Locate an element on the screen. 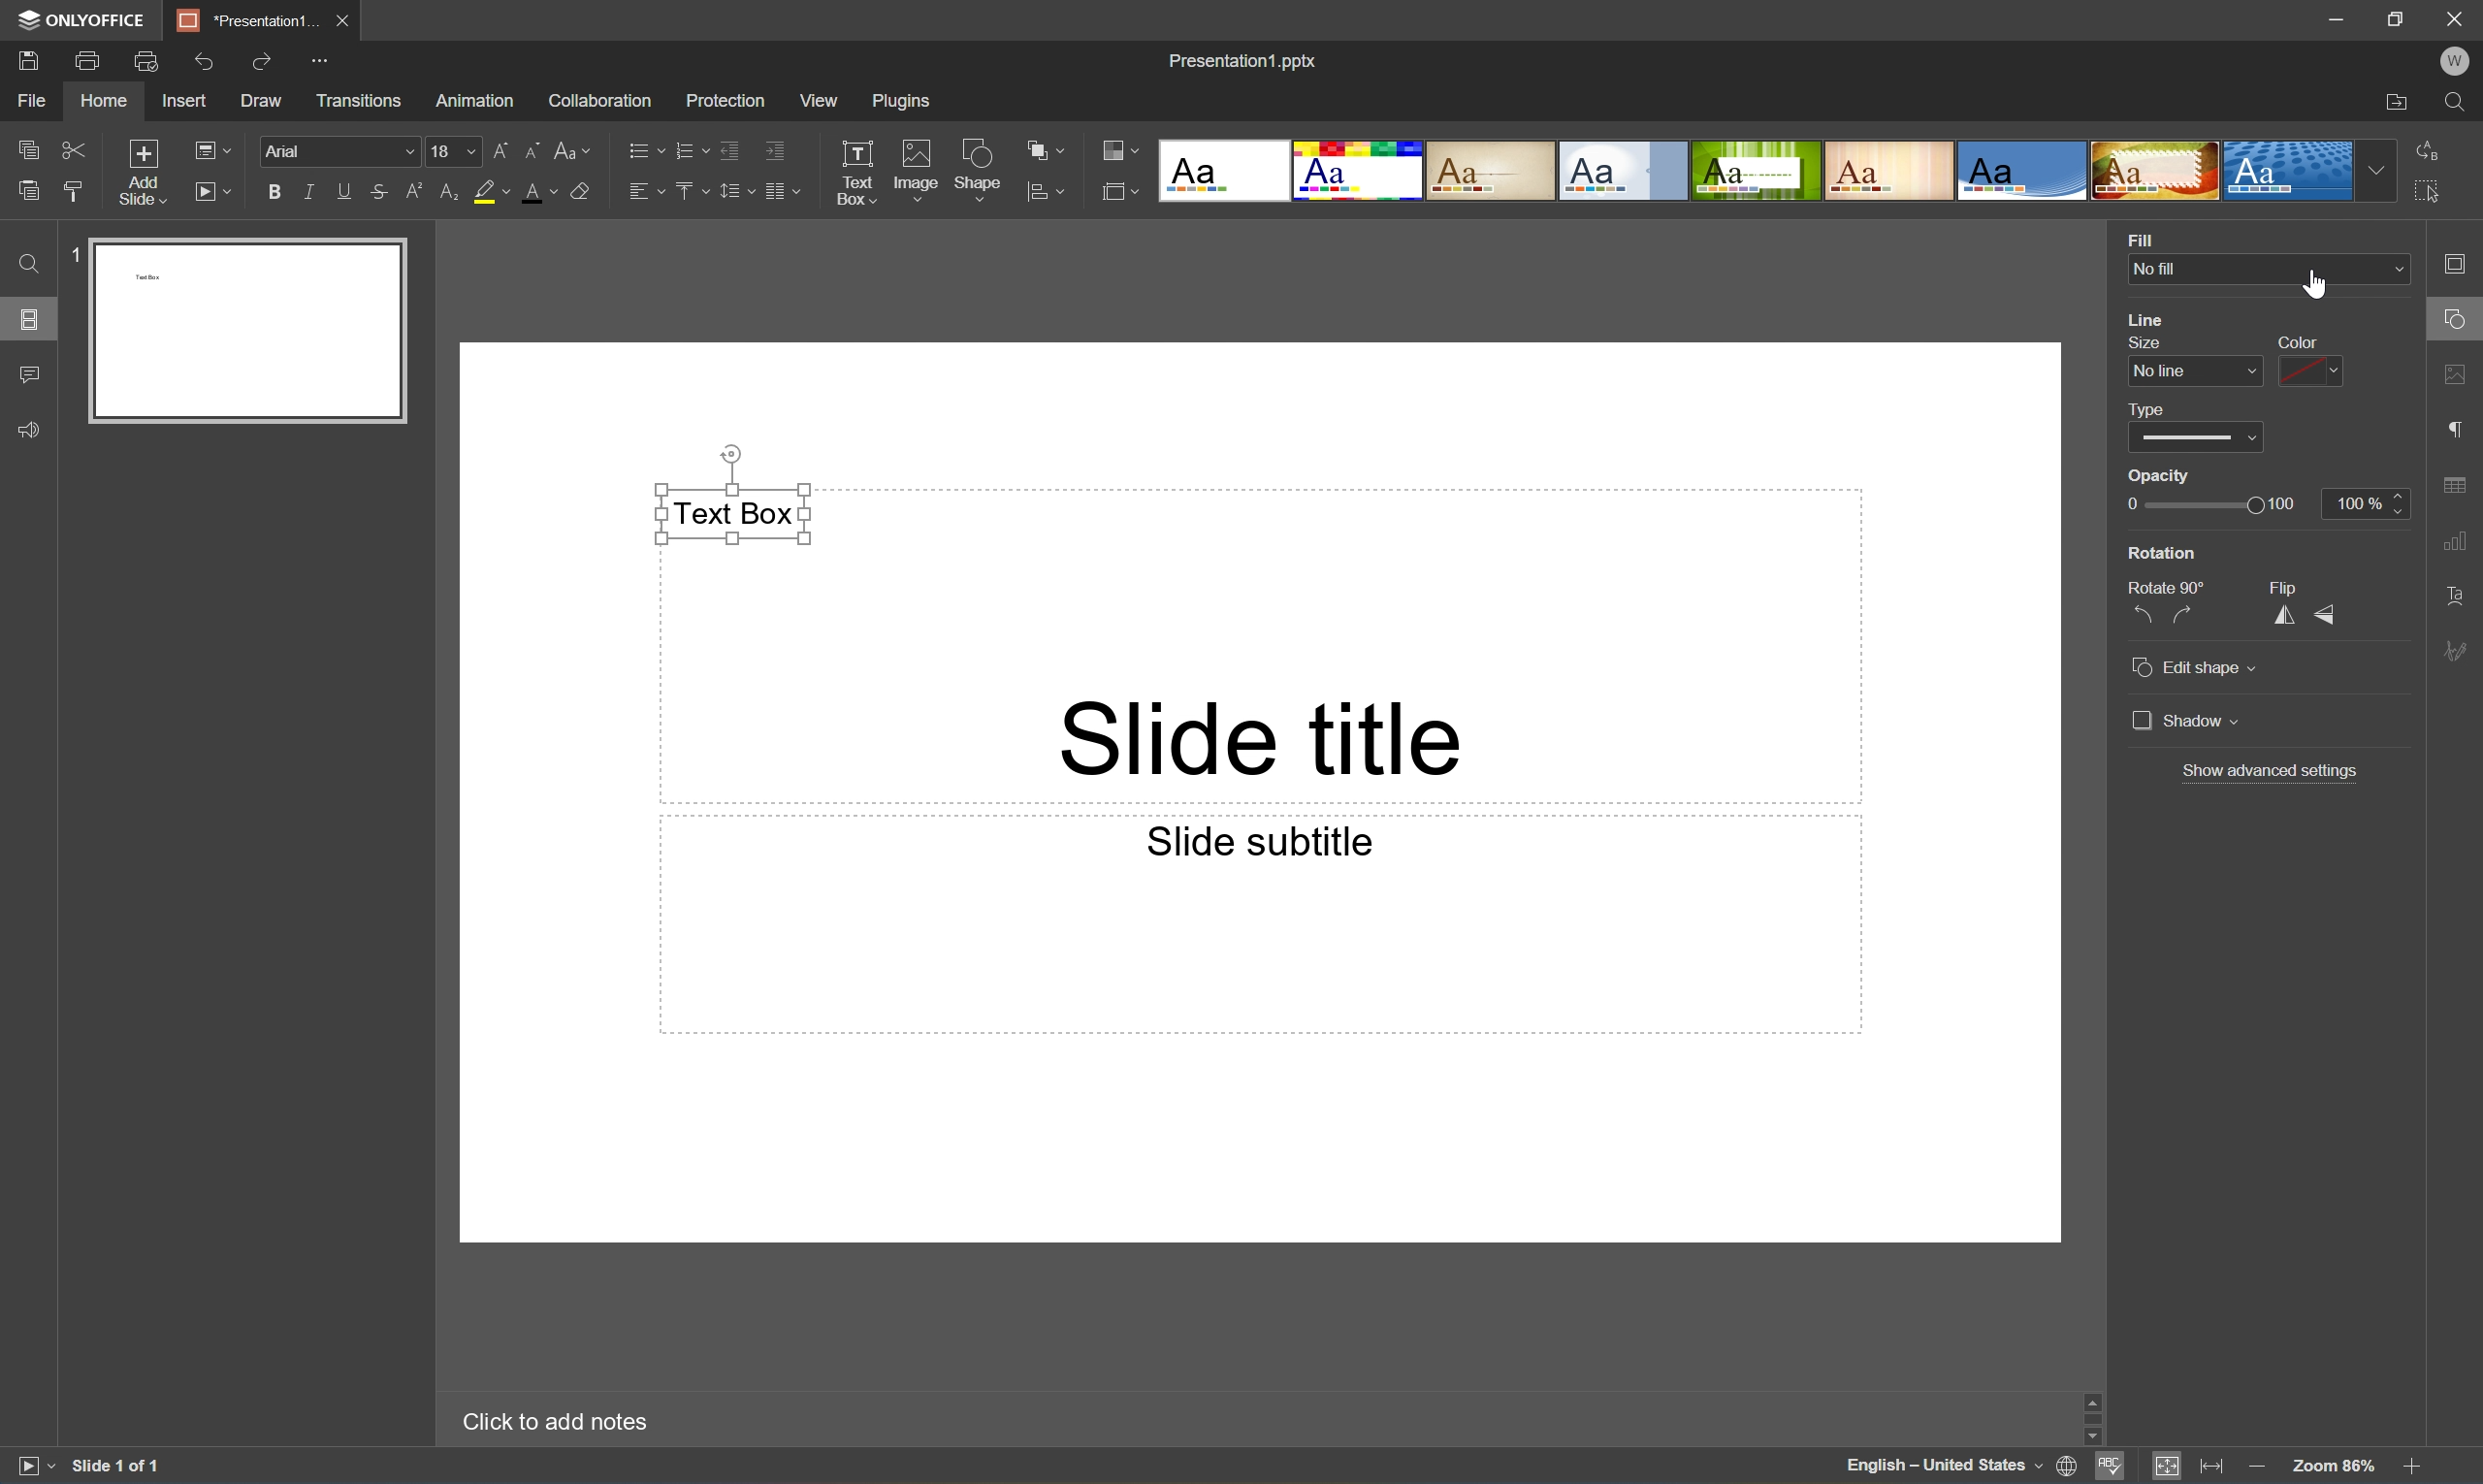 This screenshot has width=2483, height=1484. Home is located at coordinates (106, 101).